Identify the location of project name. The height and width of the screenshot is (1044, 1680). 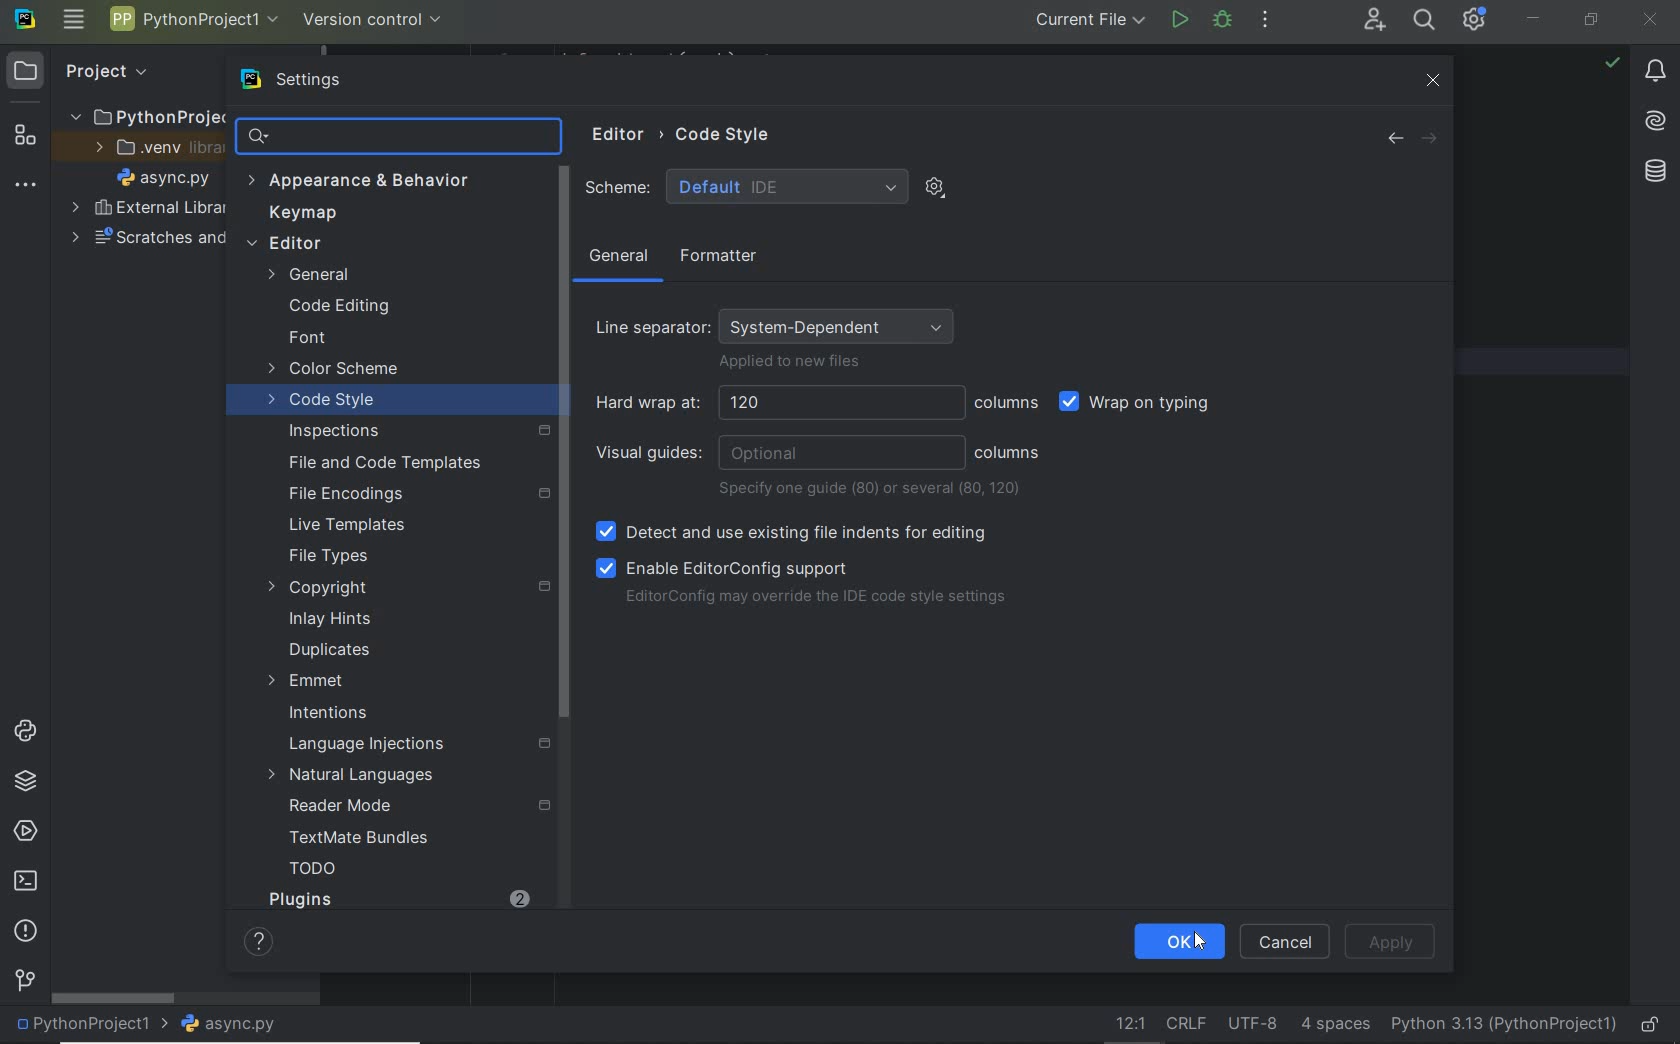
(195, 19).